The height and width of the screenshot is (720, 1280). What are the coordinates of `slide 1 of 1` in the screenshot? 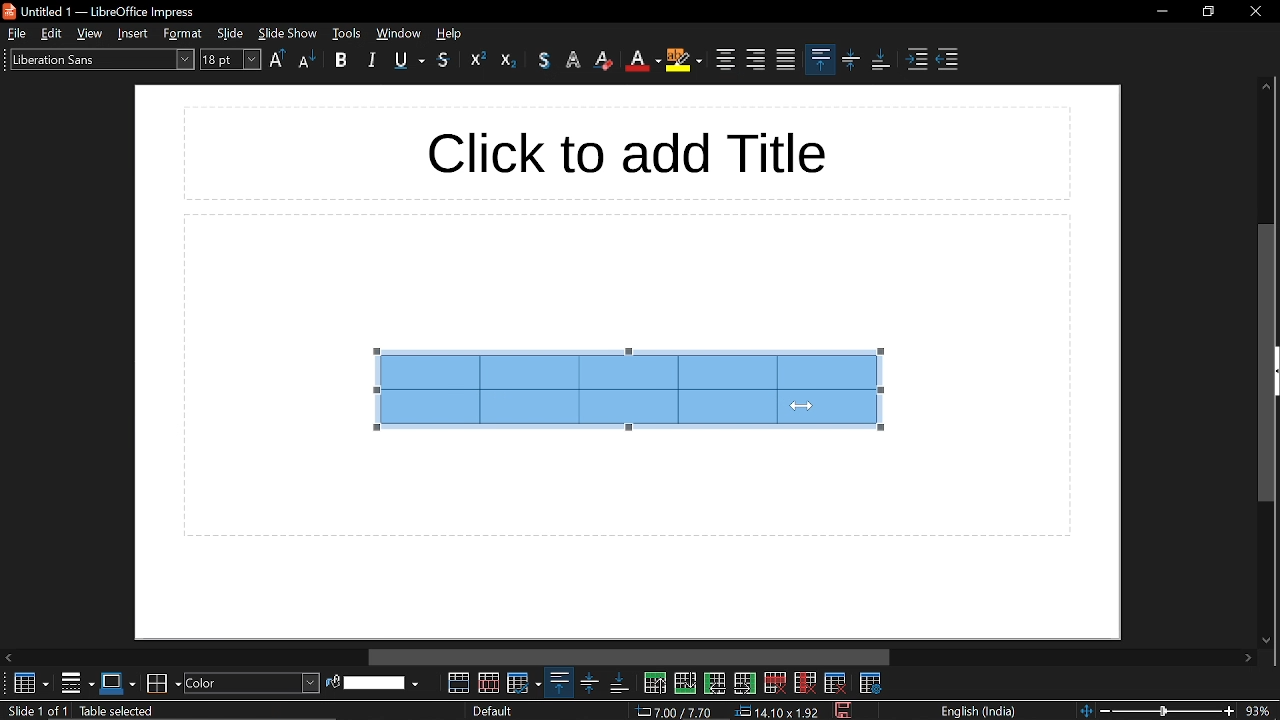 It's located at (34, 712).